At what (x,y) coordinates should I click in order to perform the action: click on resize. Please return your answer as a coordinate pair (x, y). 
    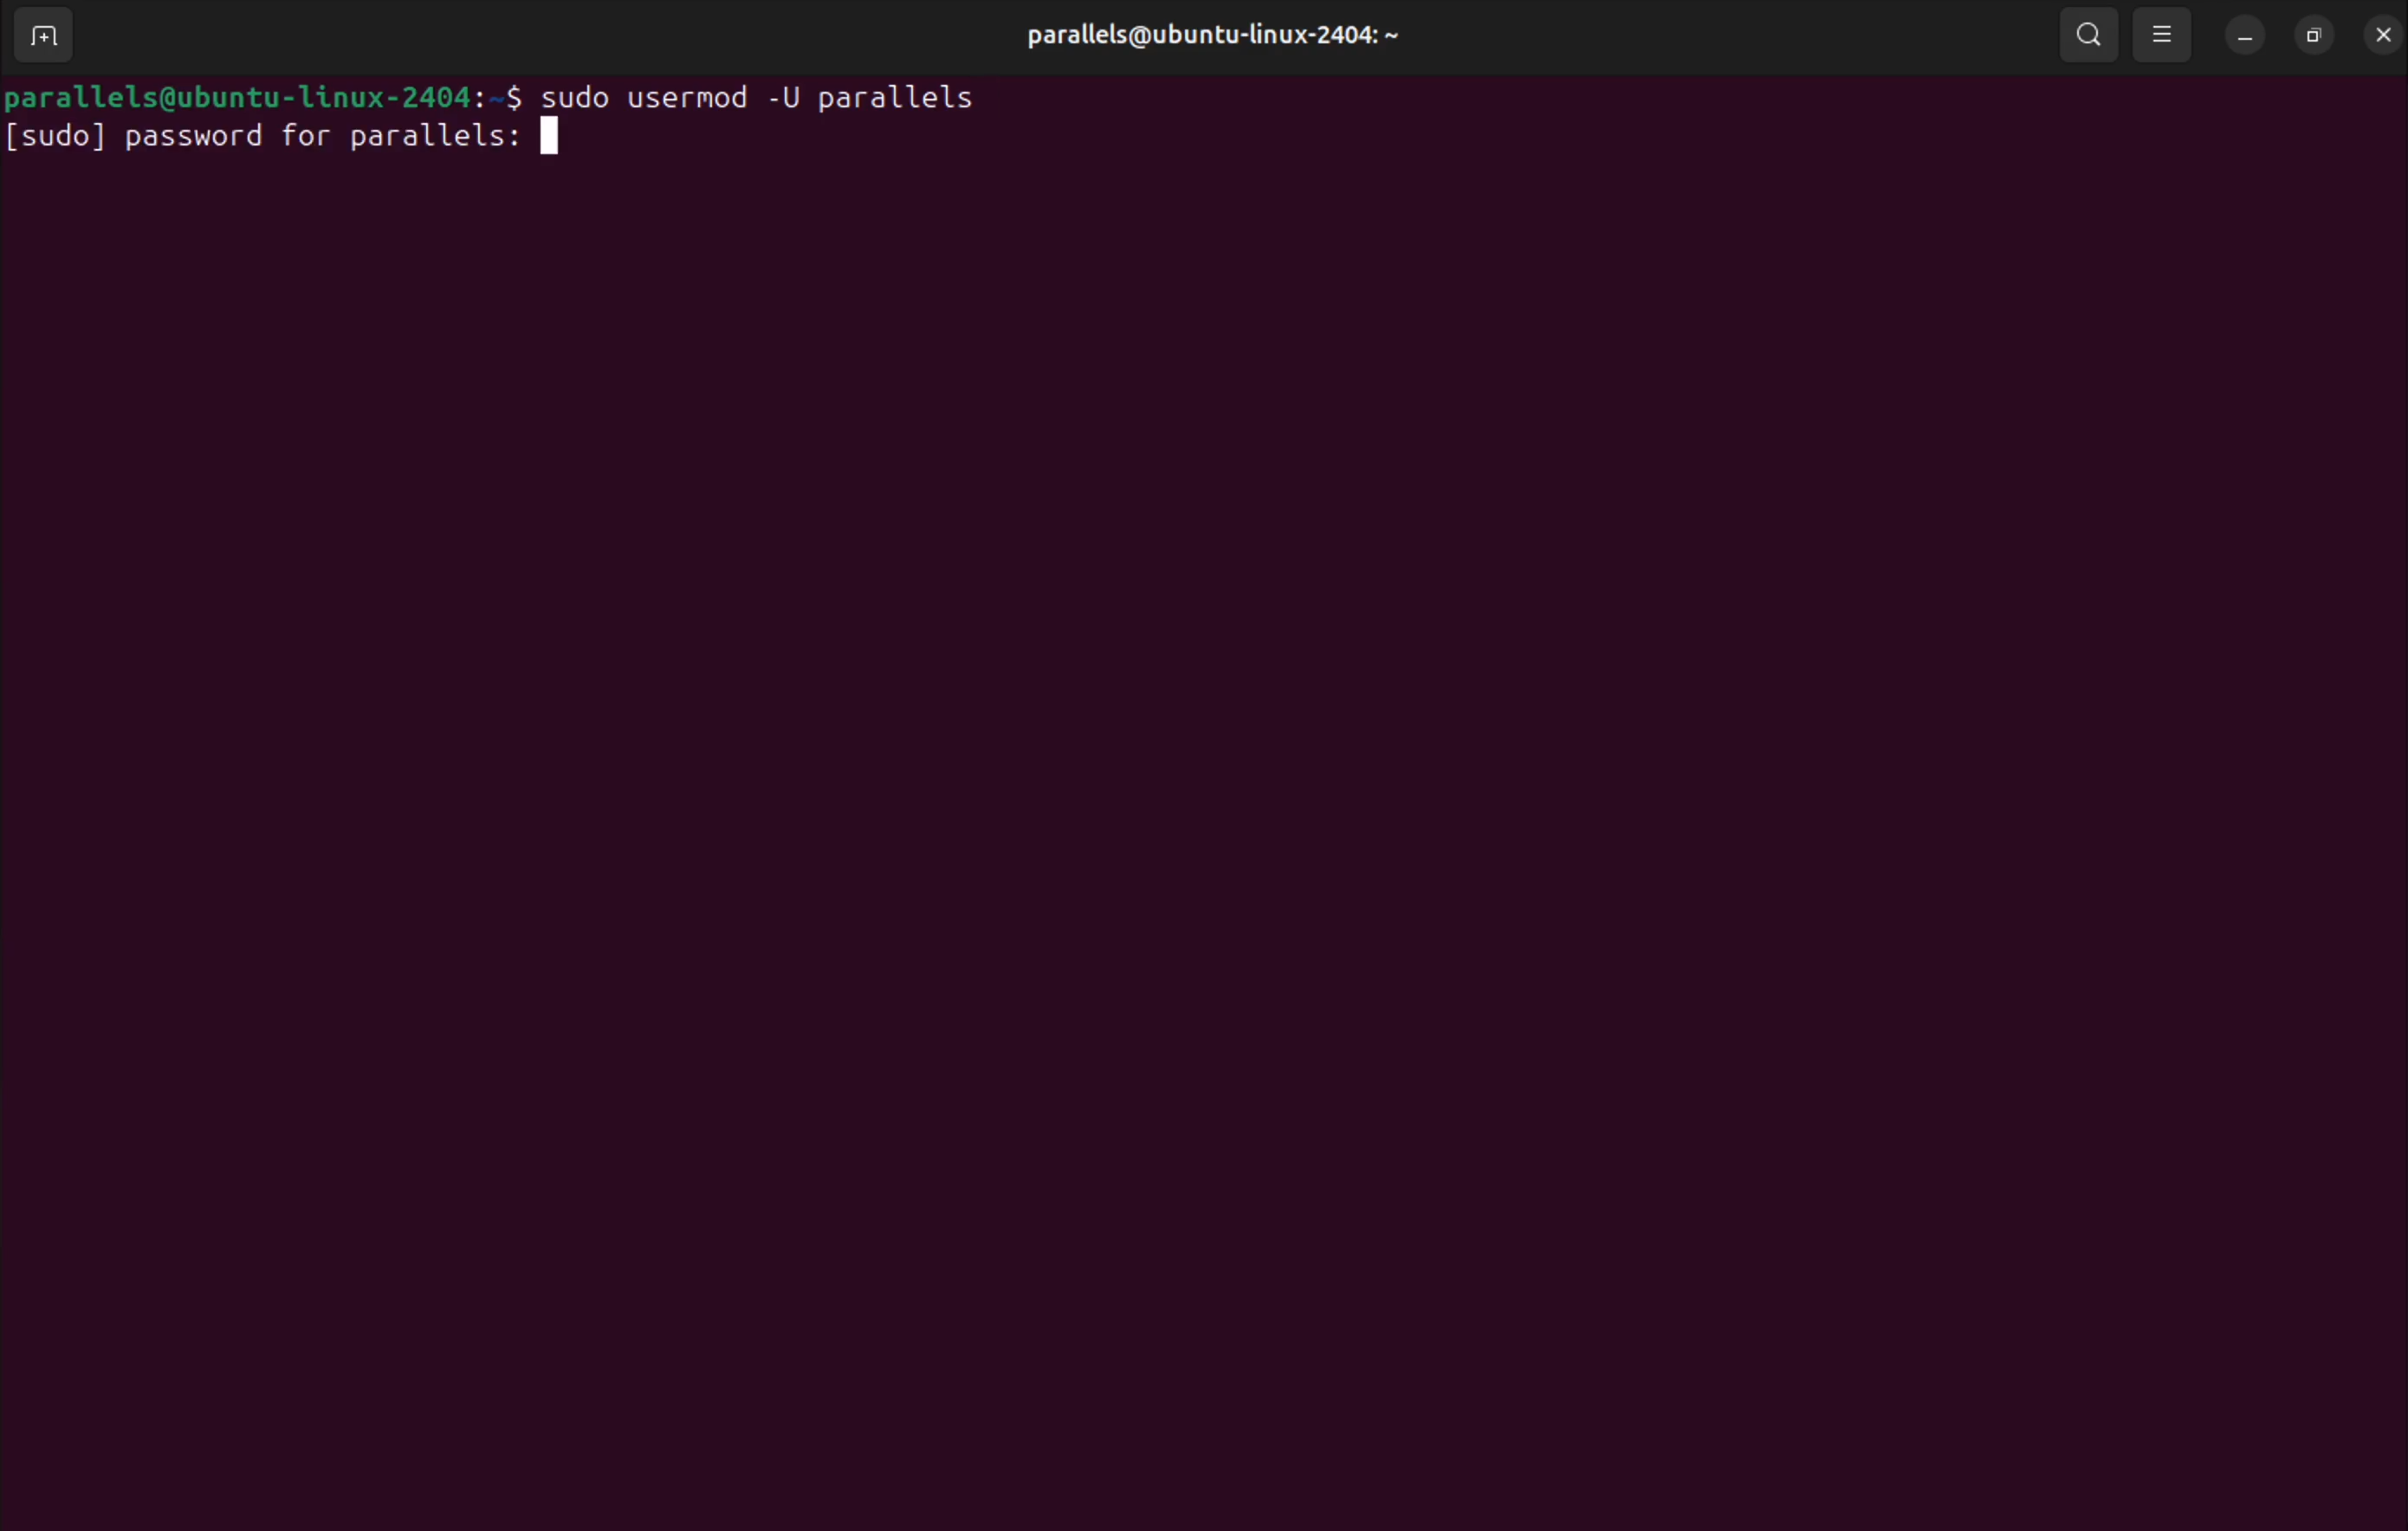
    Looking at the image, I should click on (2311, 32).